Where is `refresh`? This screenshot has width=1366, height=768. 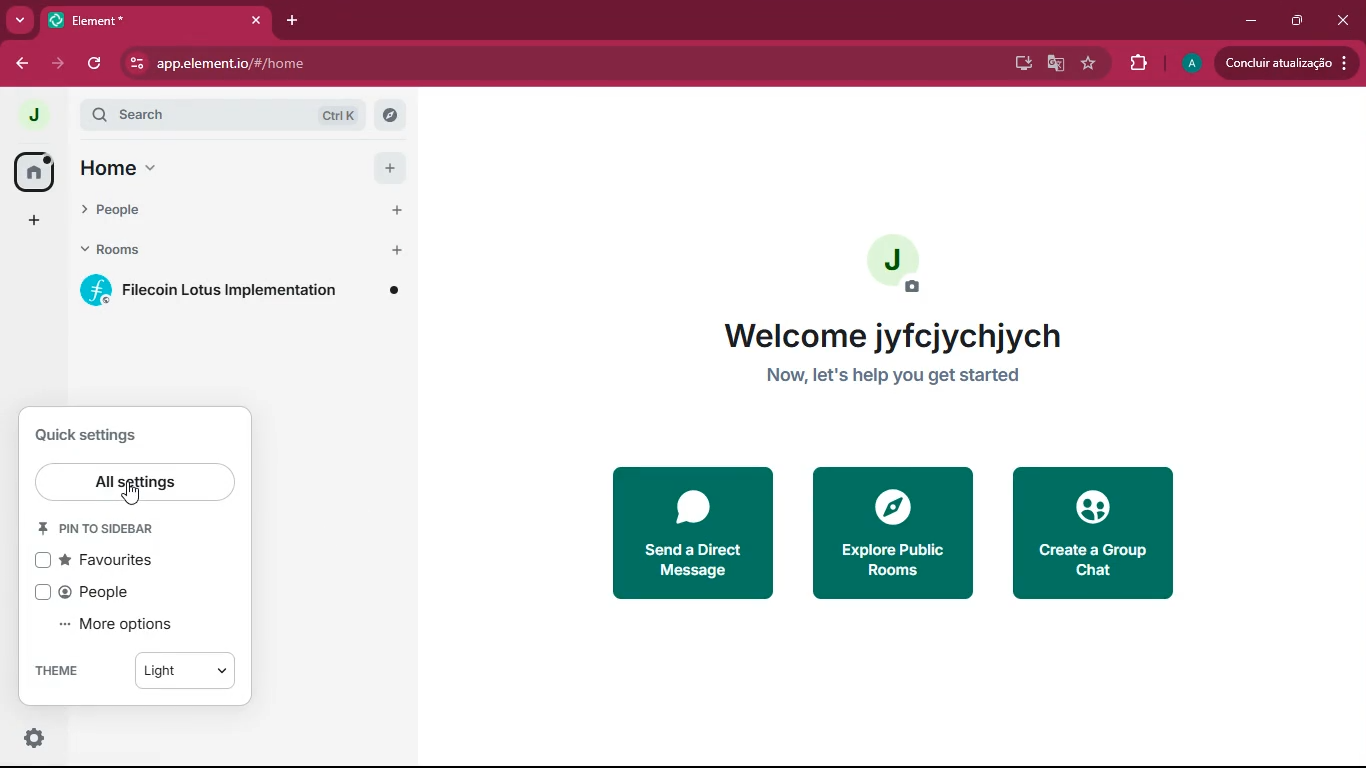
refresh is located at coordinates (102, 63).